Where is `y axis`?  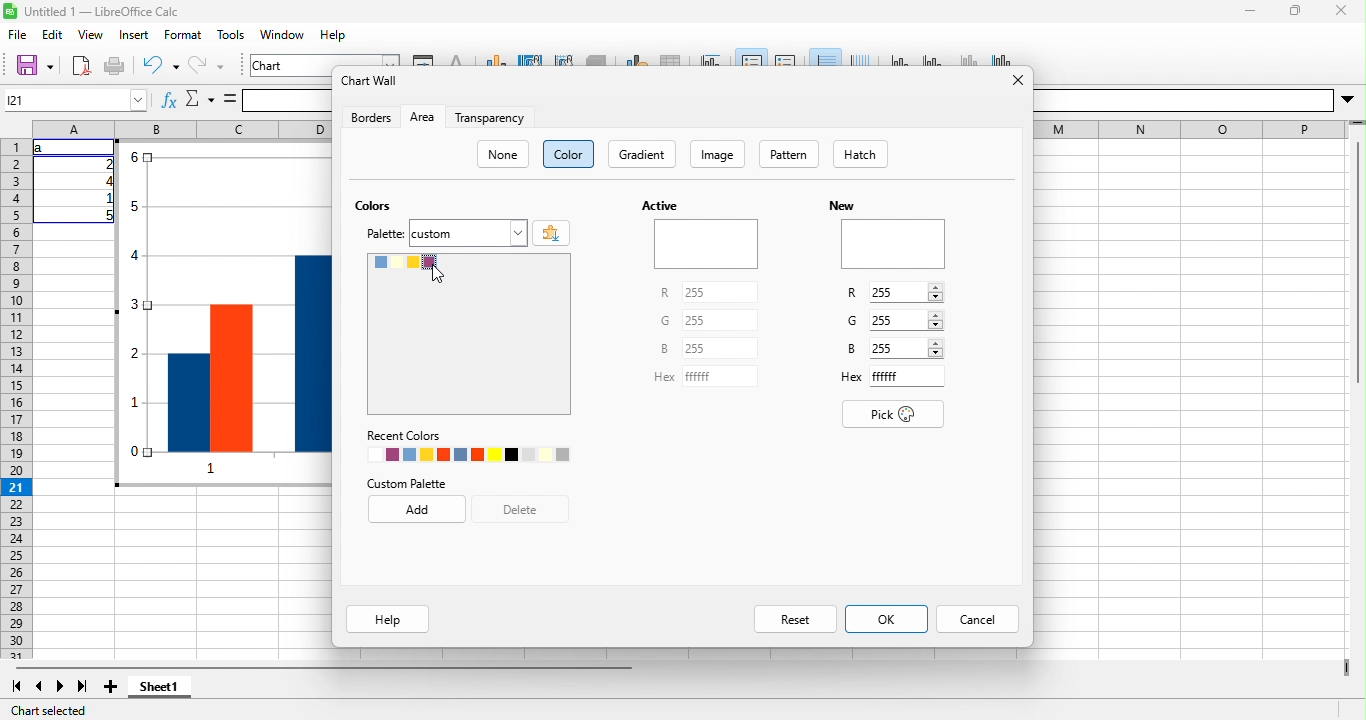
y axis is located at coordinates (934, 58).